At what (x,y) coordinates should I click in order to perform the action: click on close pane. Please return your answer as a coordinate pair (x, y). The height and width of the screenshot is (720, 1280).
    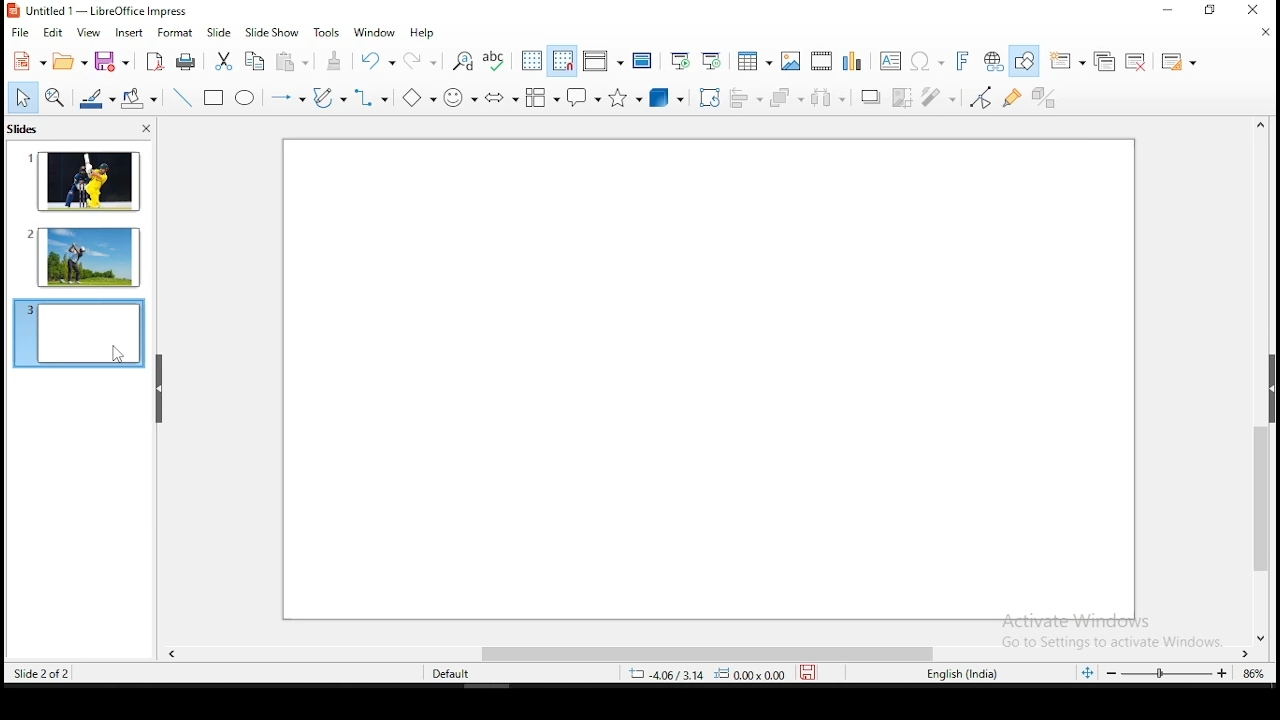
    Looking at the image, I should click on (146, 128).